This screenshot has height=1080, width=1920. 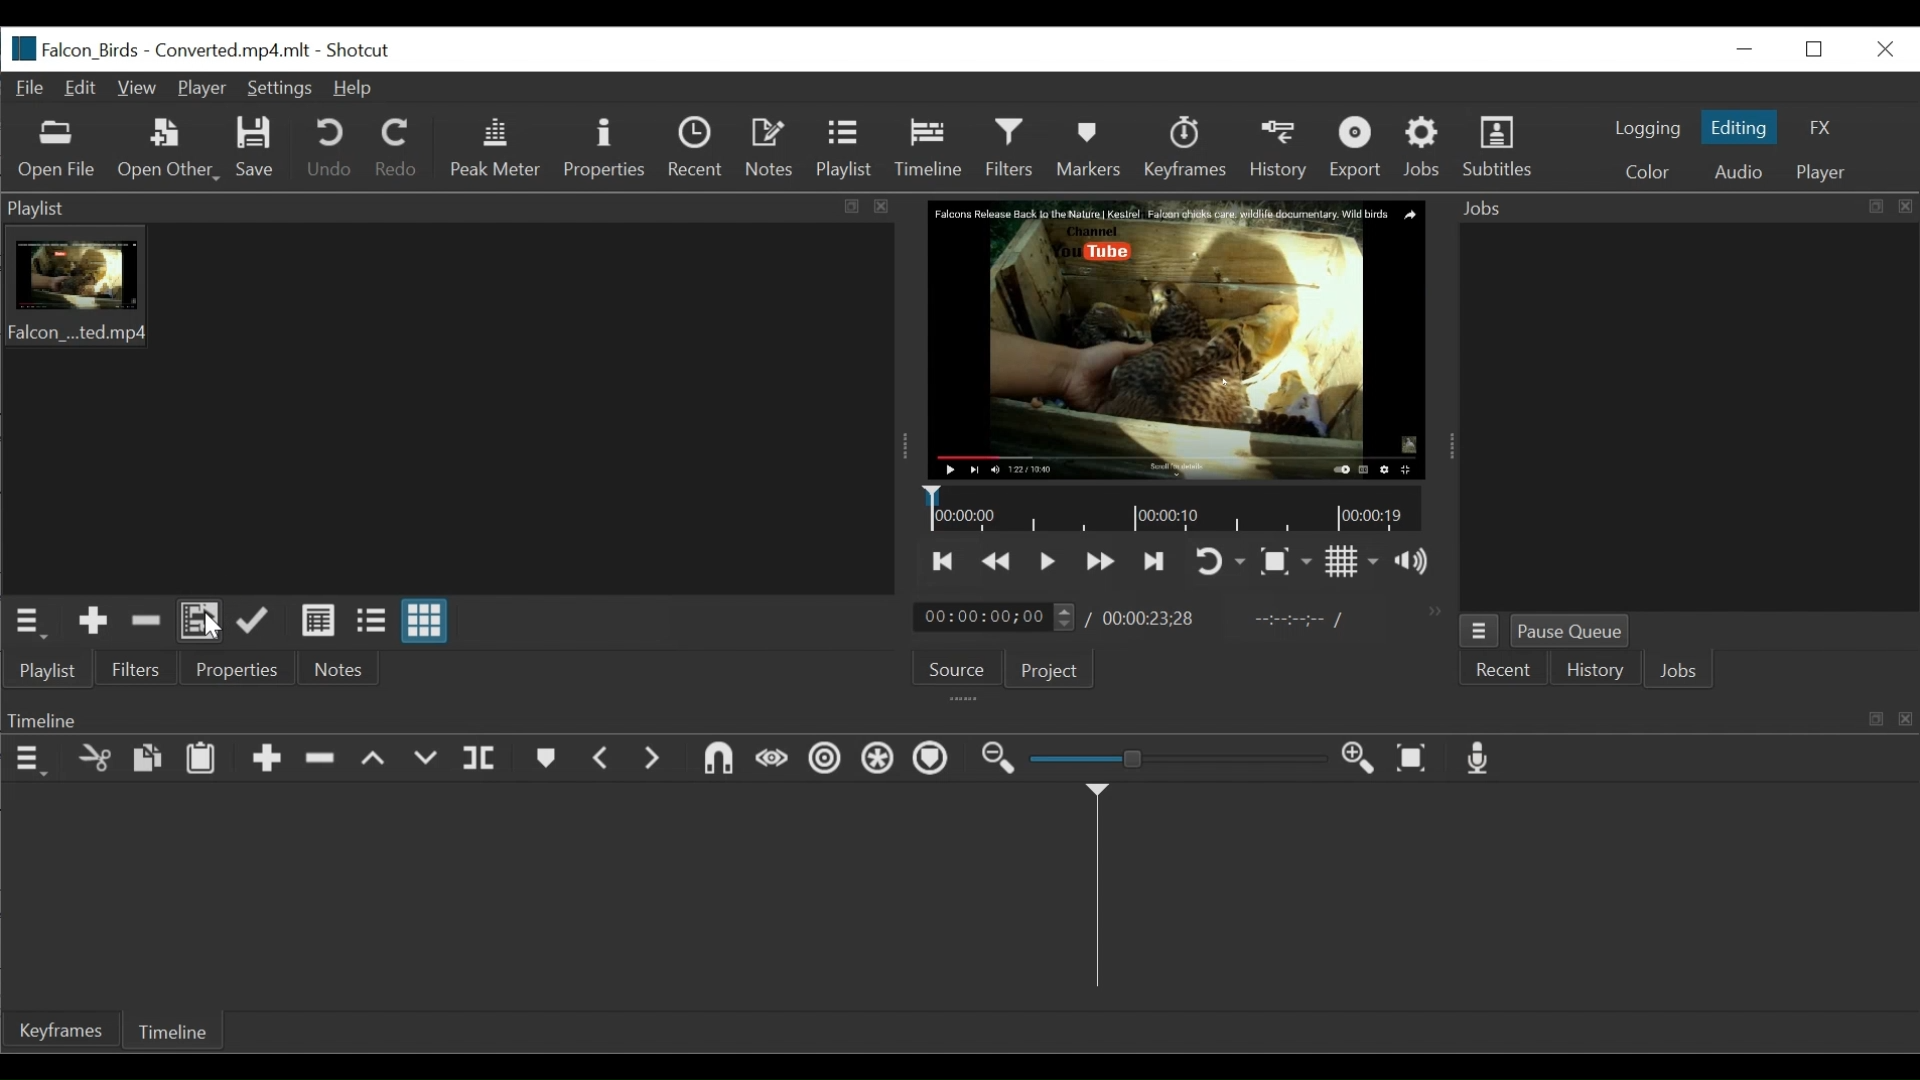 I want to click on Split at playhead, so click(x=482, y=759).